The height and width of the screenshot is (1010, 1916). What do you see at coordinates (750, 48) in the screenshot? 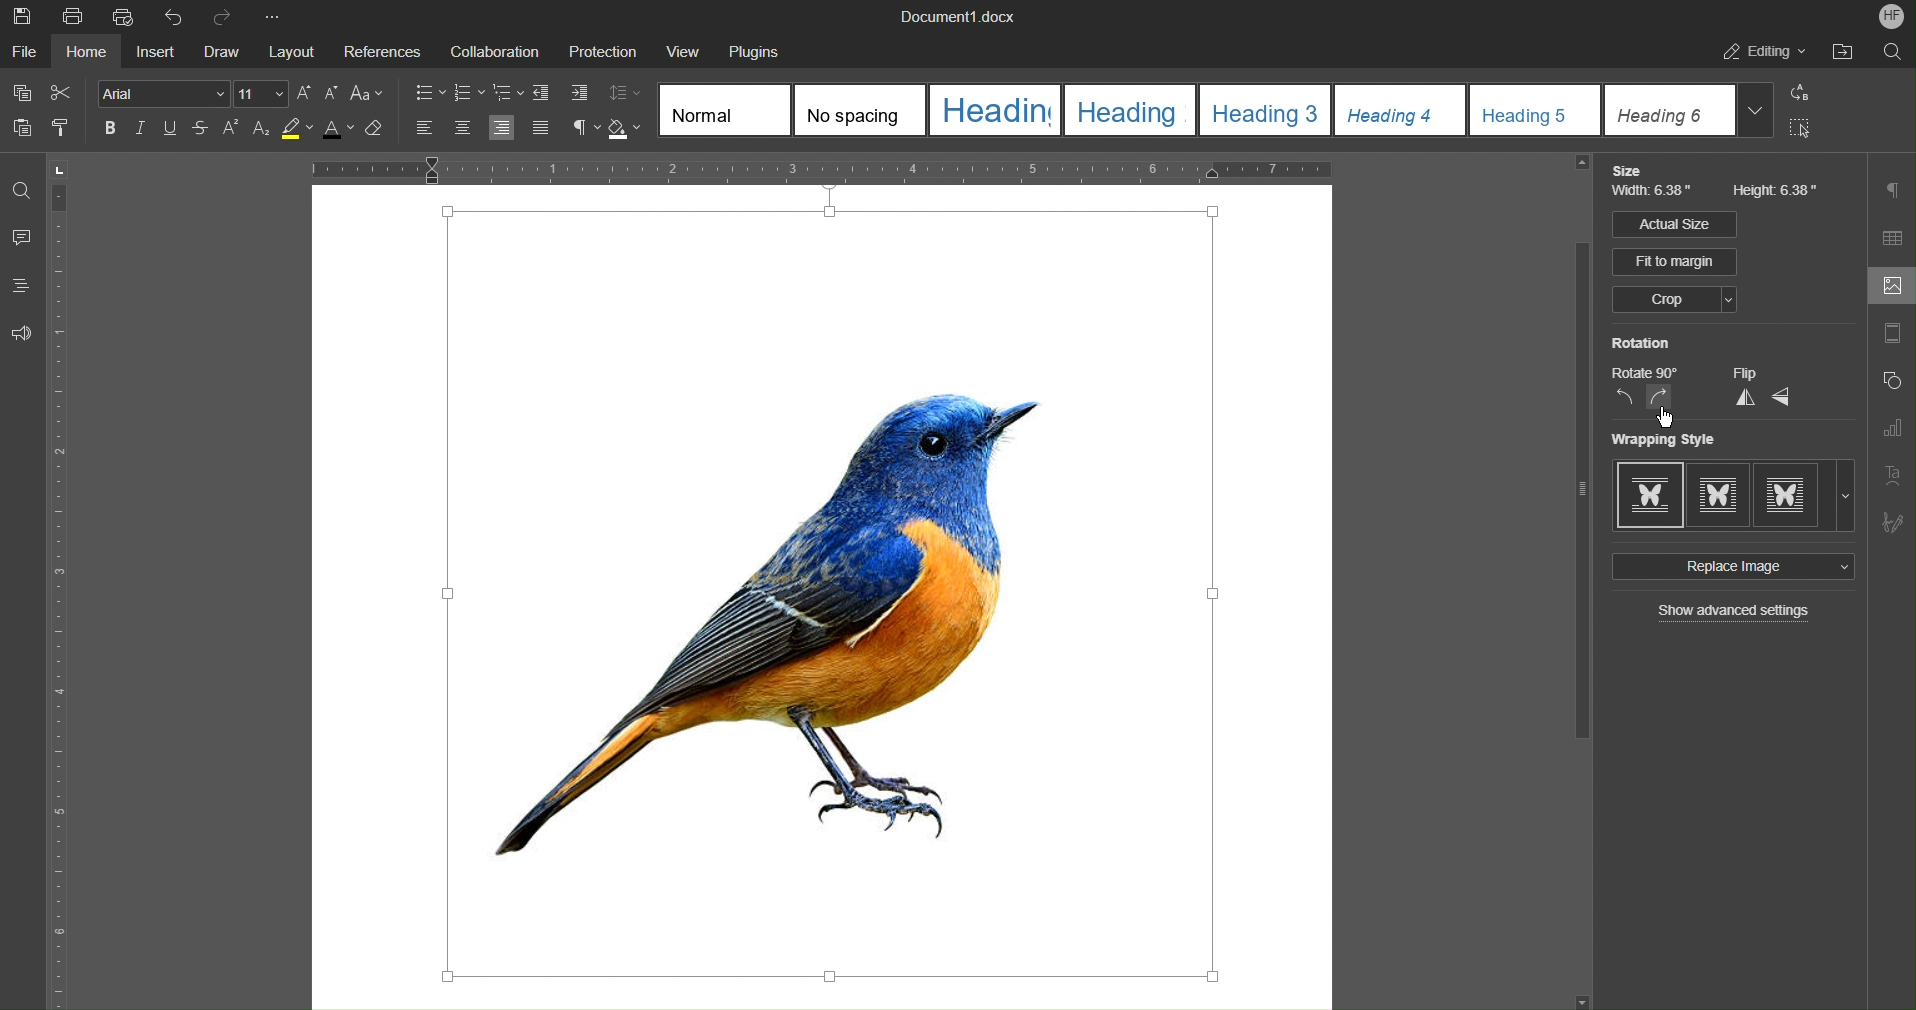
I see `Plugins` at bounding box center [750, 48].